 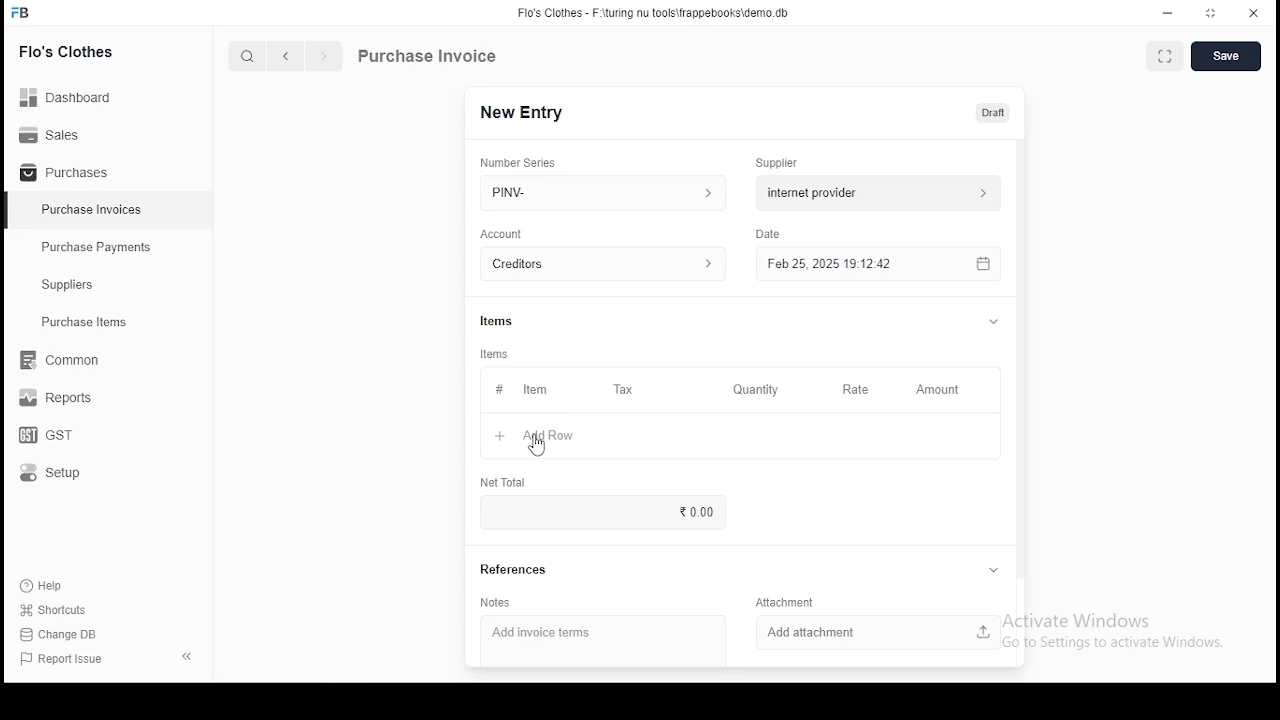 I want to click on Attachment, so click(x=788, y=602).